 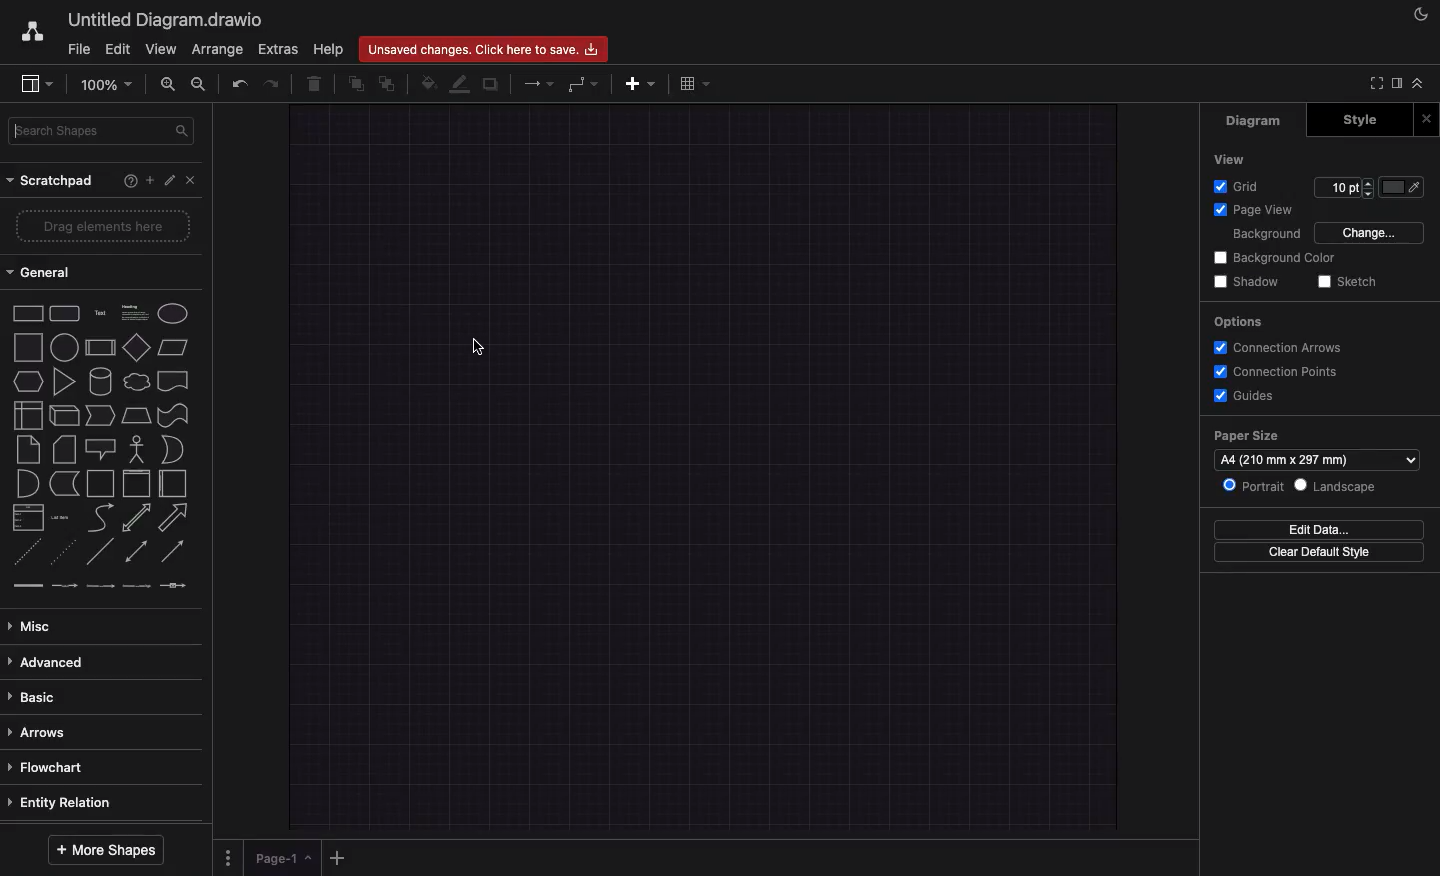 What do you see at coordinates (329, 49) in the screenshot?
I see `Help` at bounding box center [329, 49].